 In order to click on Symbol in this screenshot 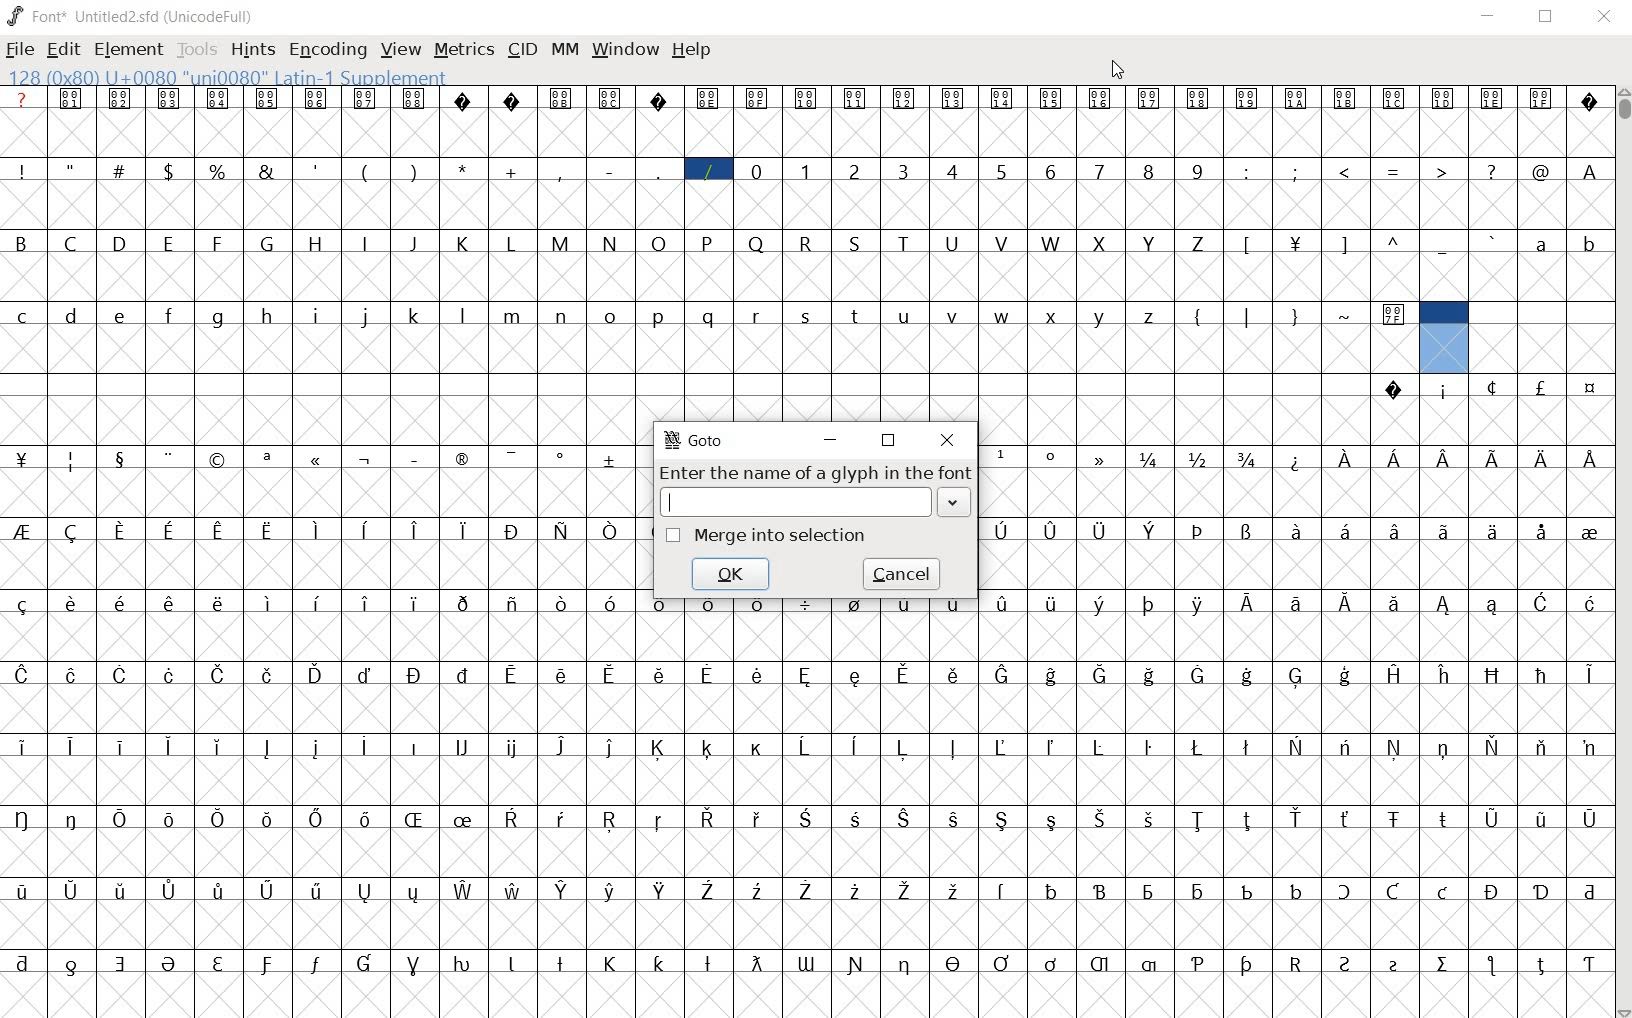, I will do `click(24, 673)`.